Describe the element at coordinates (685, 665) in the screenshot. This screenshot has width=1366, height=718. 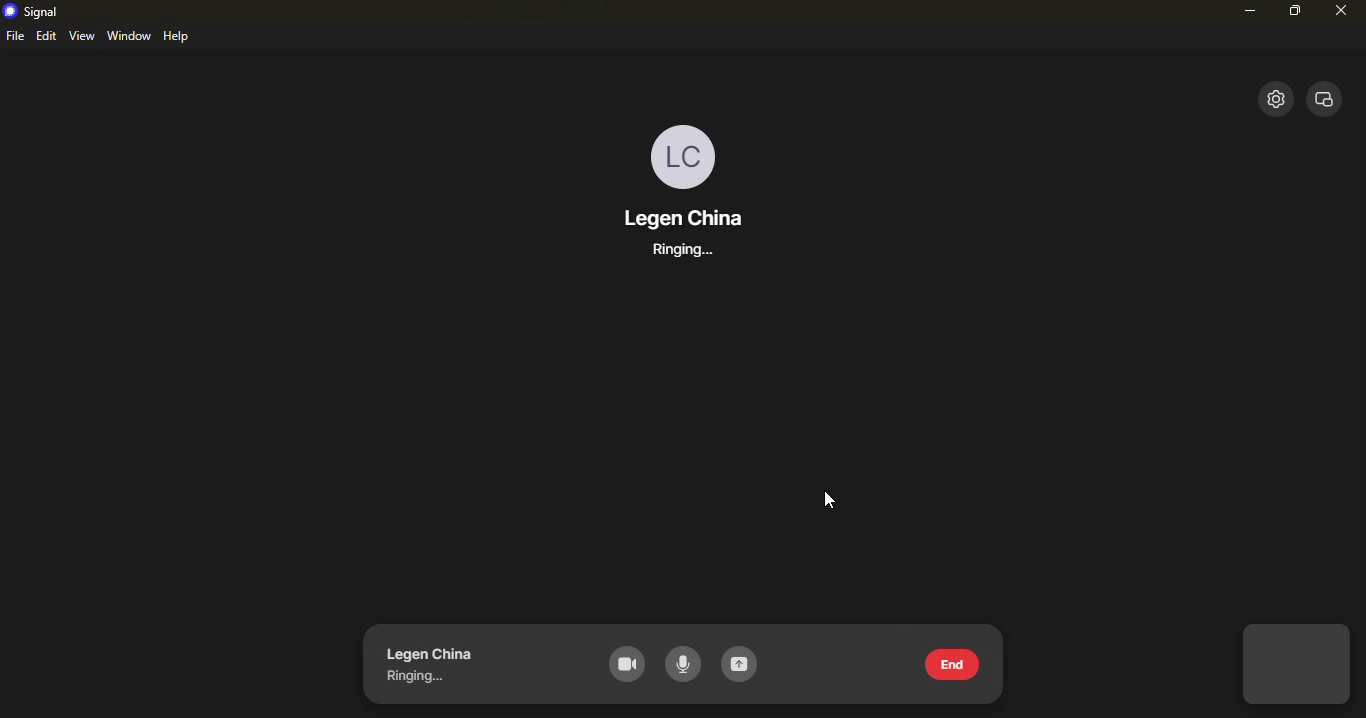
I see `audio` at that location.